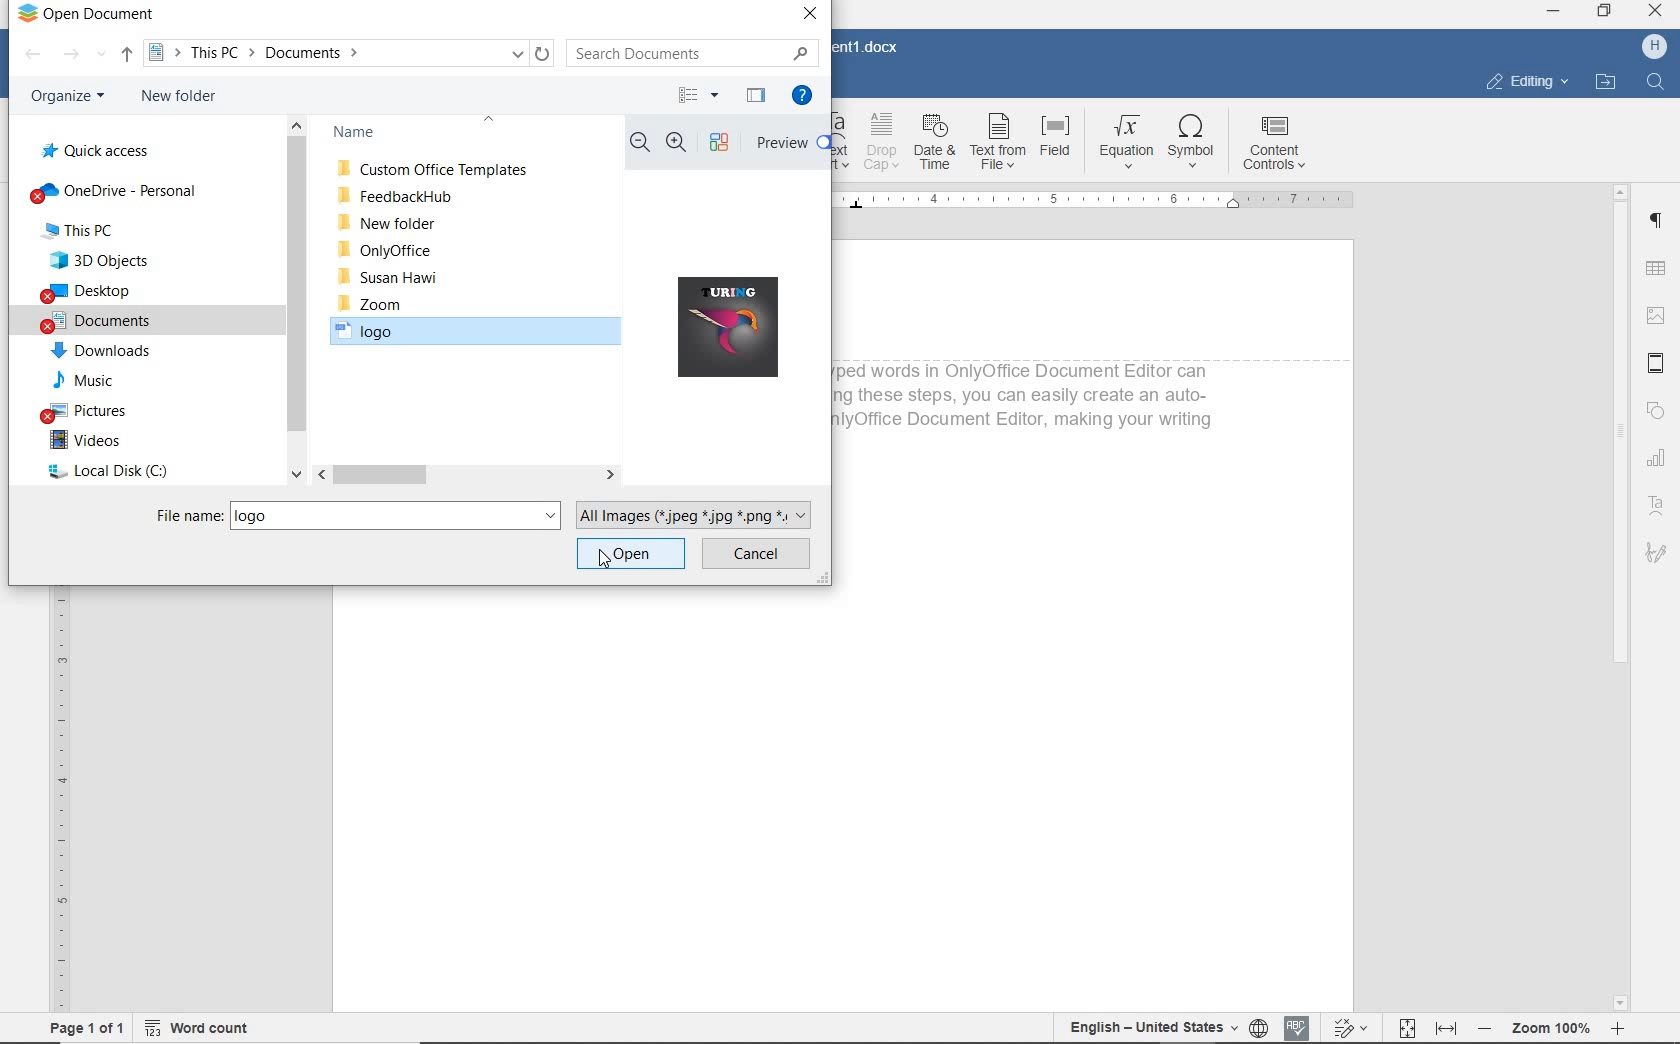 The height and width of the screenshot is (1044, 1680). I want to click on BACK, so click(32, 55).